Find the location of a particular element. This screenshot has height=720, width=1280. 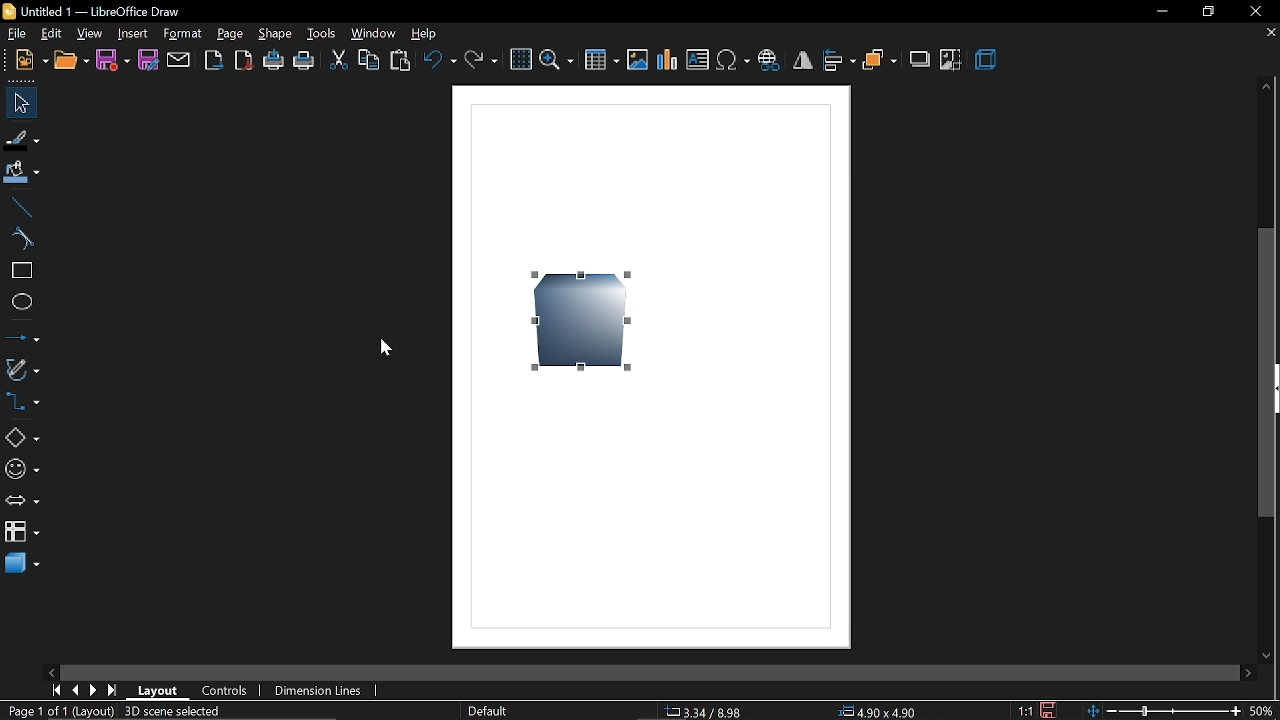

insert text is located at coordinates (698, 60).